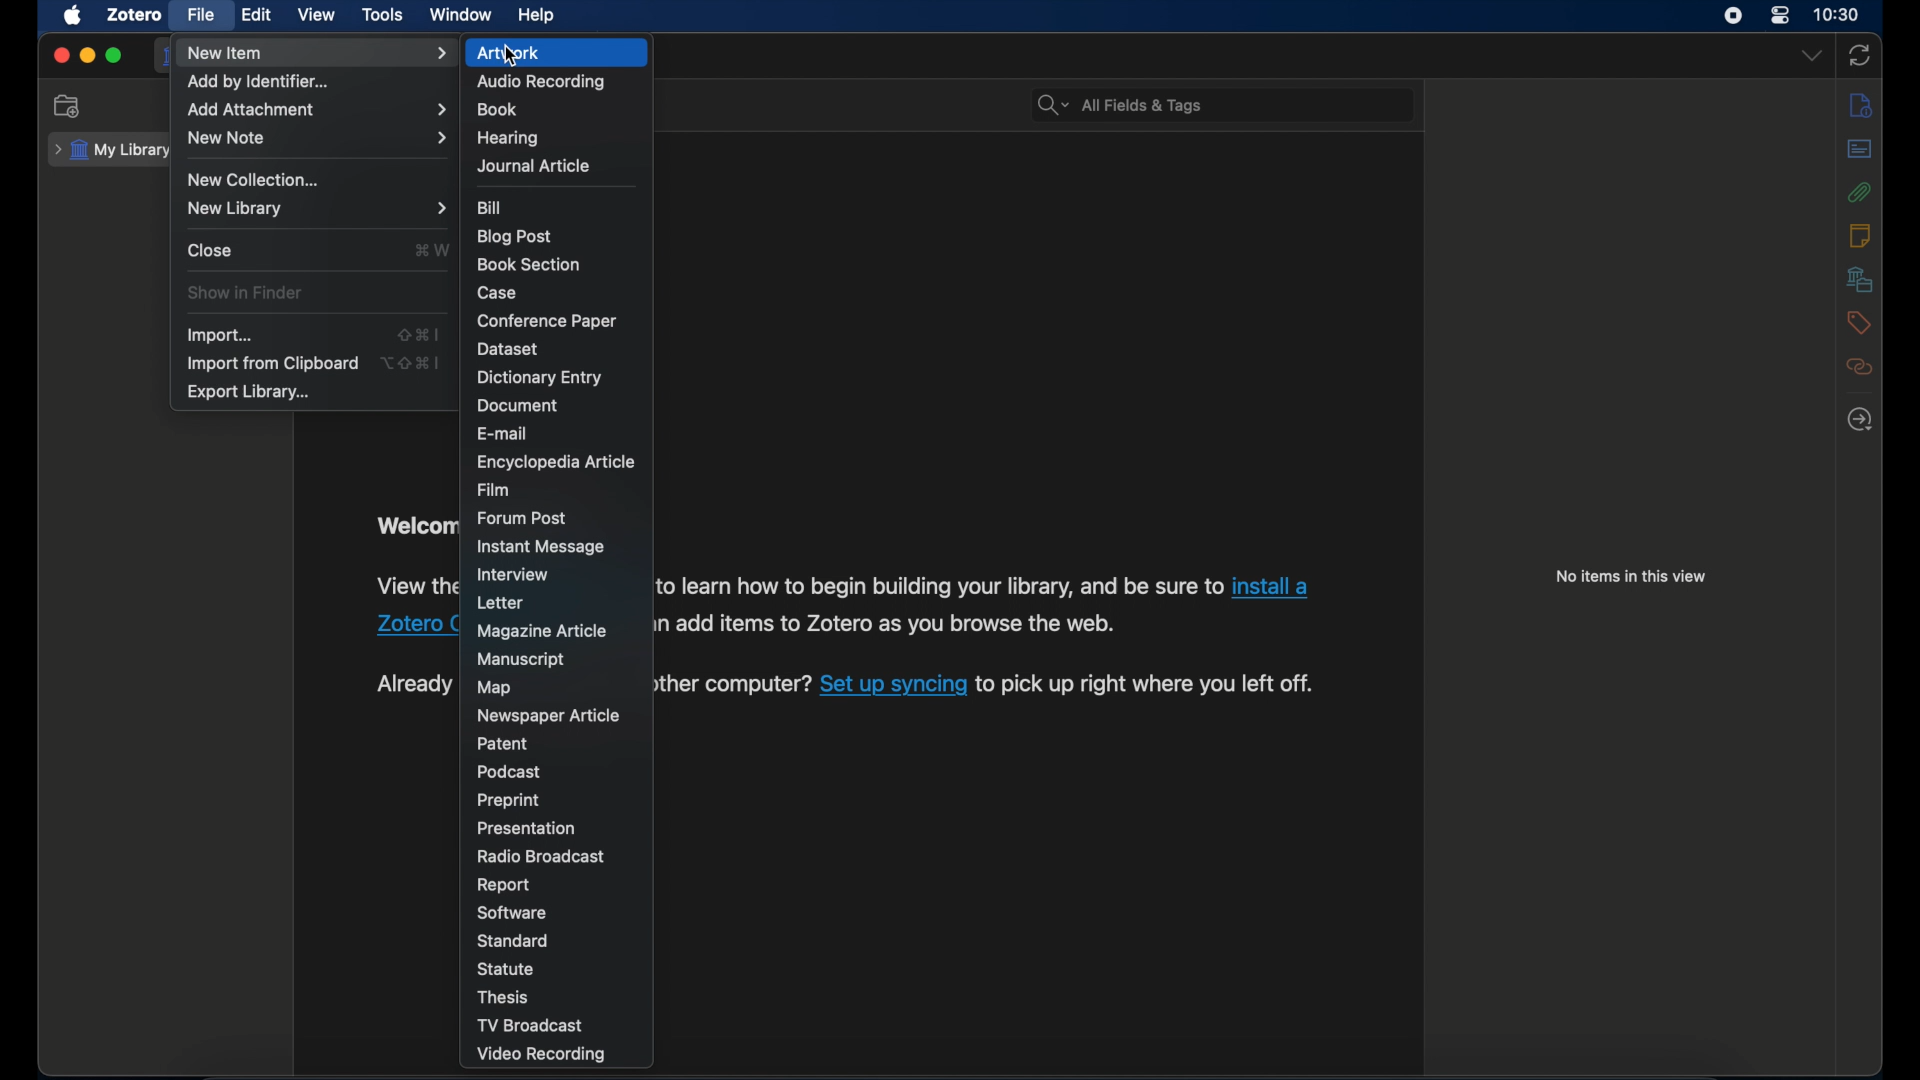 This screenshot has height=1080, width=1920. Describe the element at coordinates (200, 15) in the screenshot. I see `file` at that location.